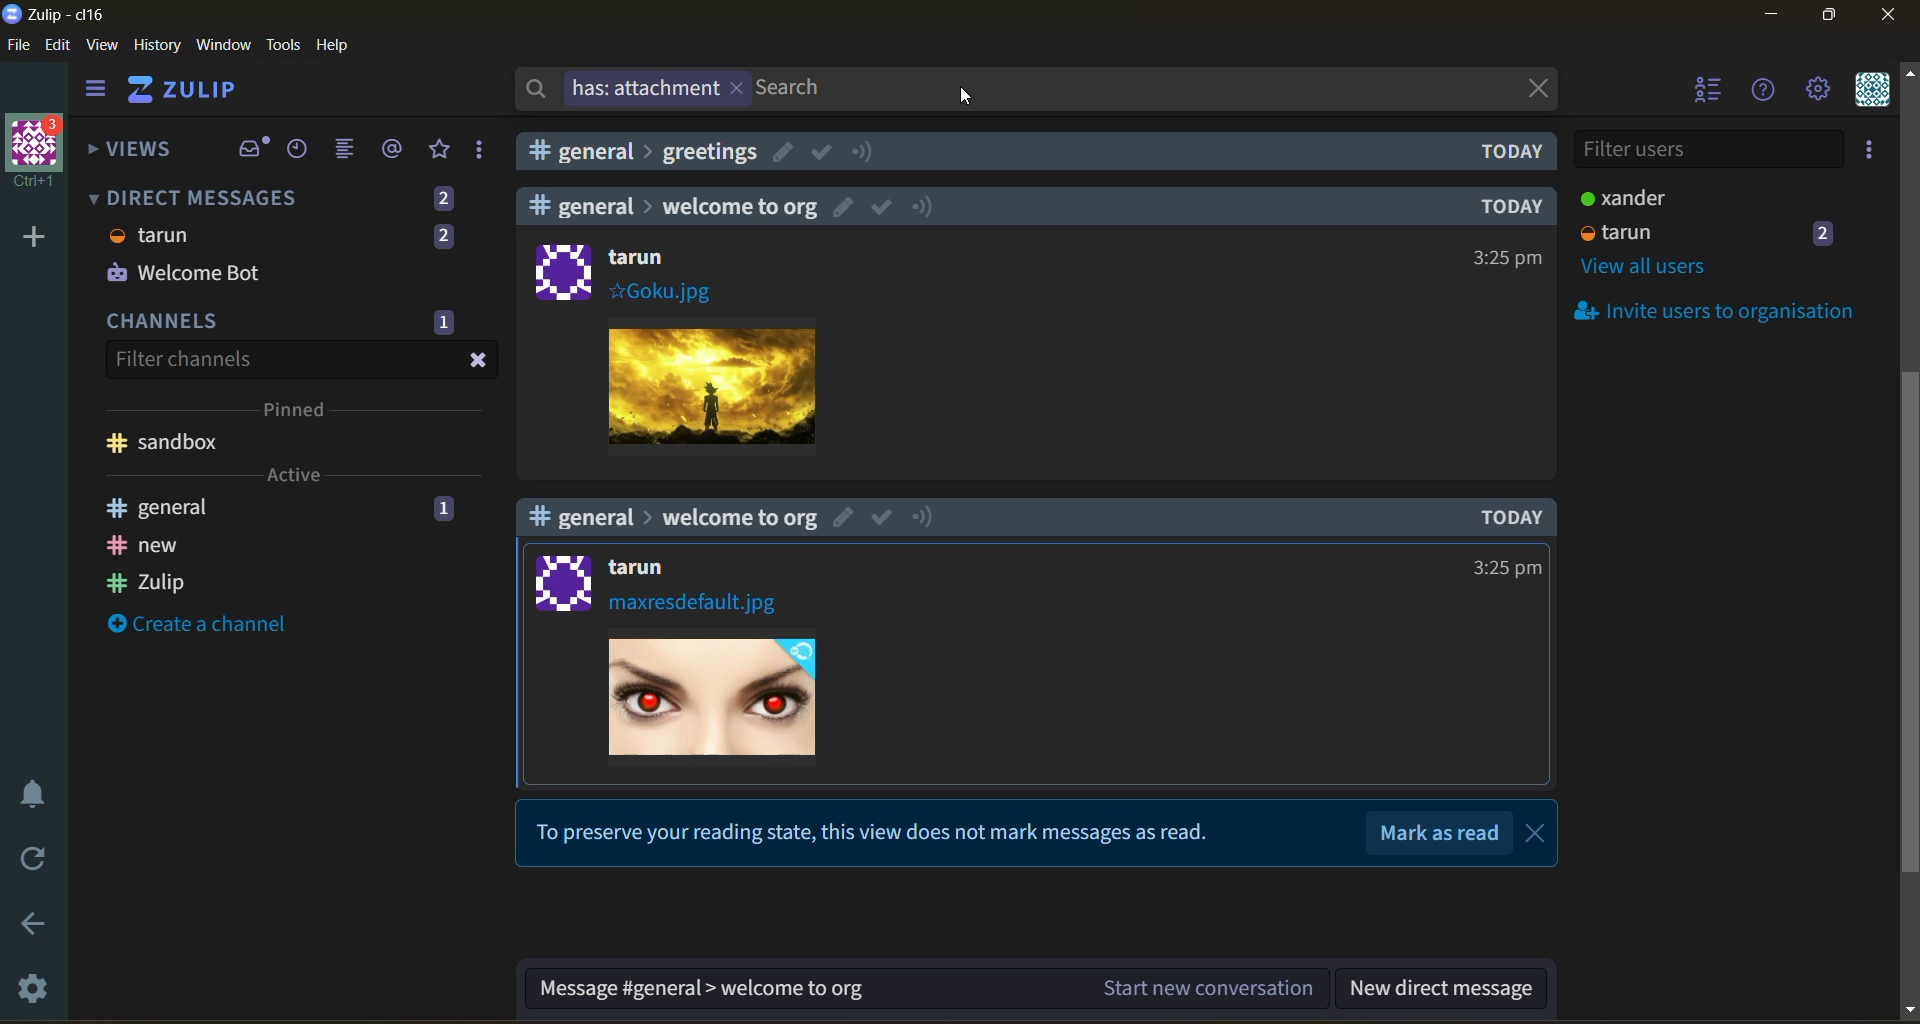  Describe the element at coordinates (40, 791) in the screenshot. I see `enable do not disturb` at that location.